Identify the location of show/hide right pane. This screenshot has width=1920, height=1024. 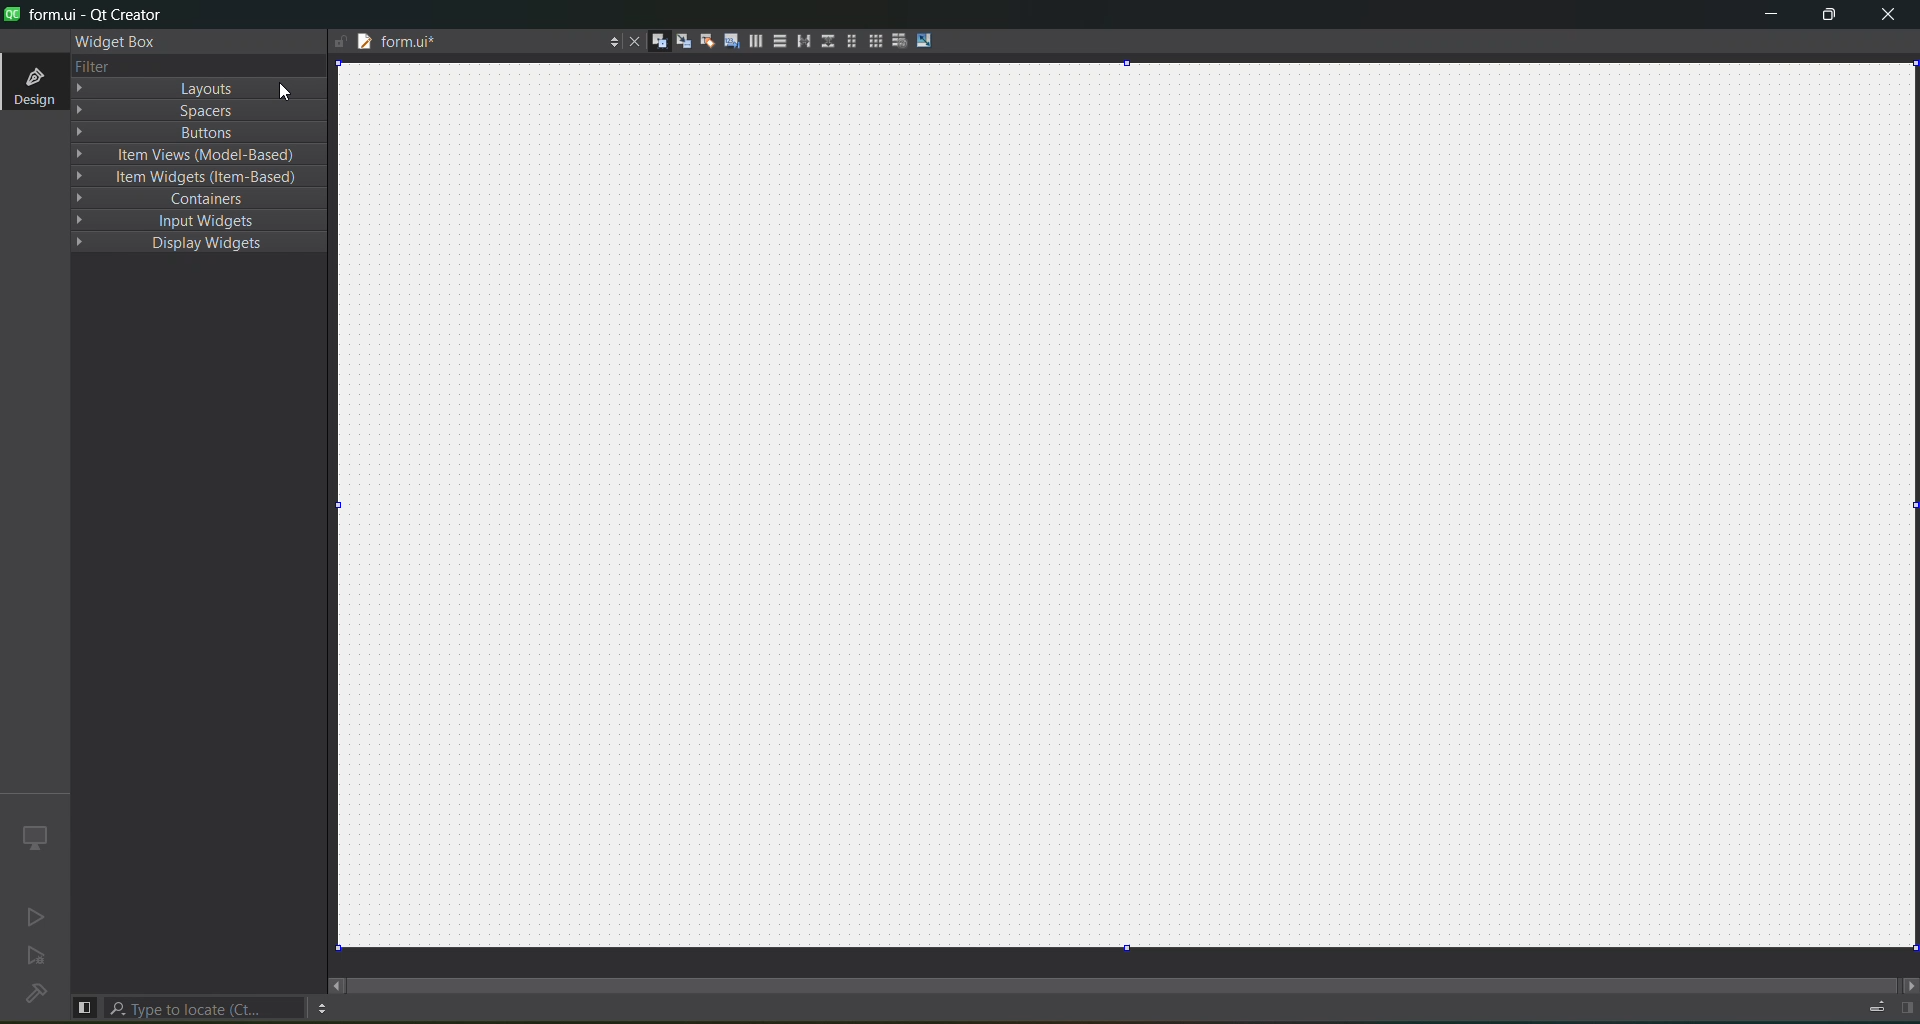
(1906, 1008).